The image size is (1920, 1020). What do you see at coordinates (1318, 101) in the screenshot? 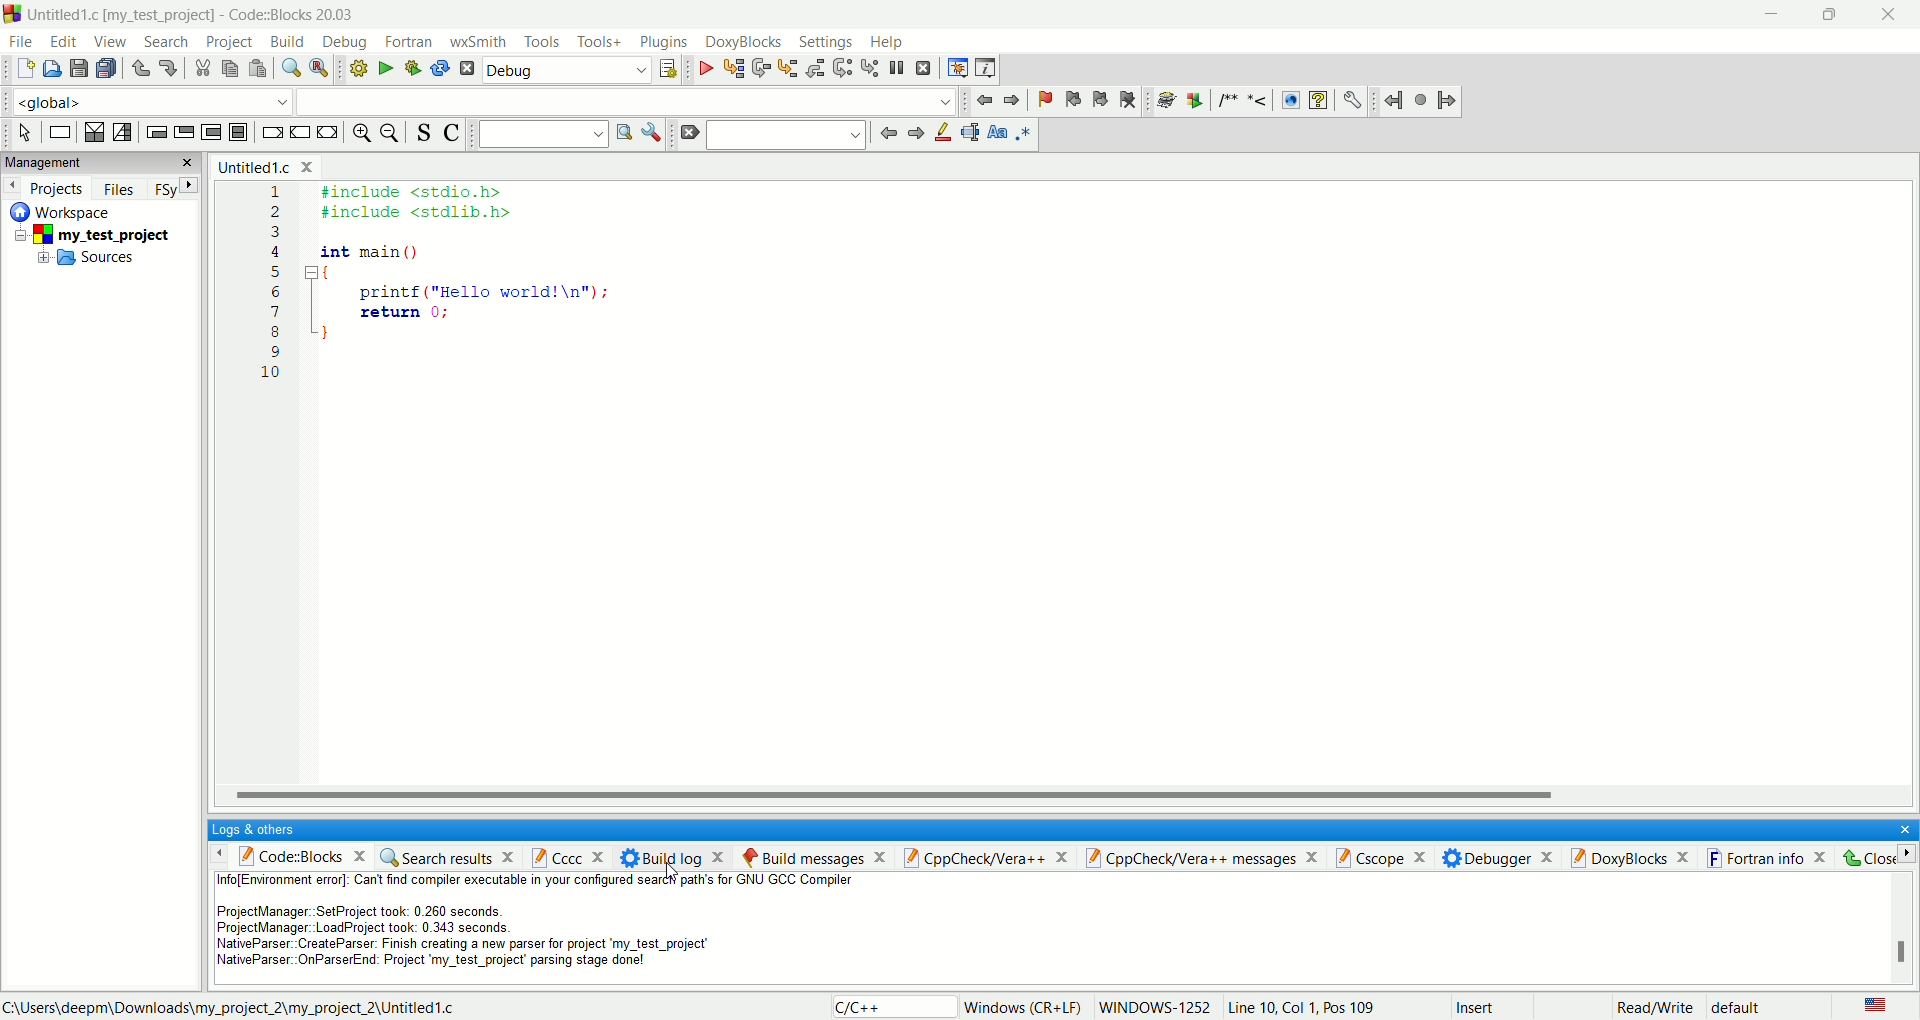
I see `CHM` at bounding box center [1318, 101].